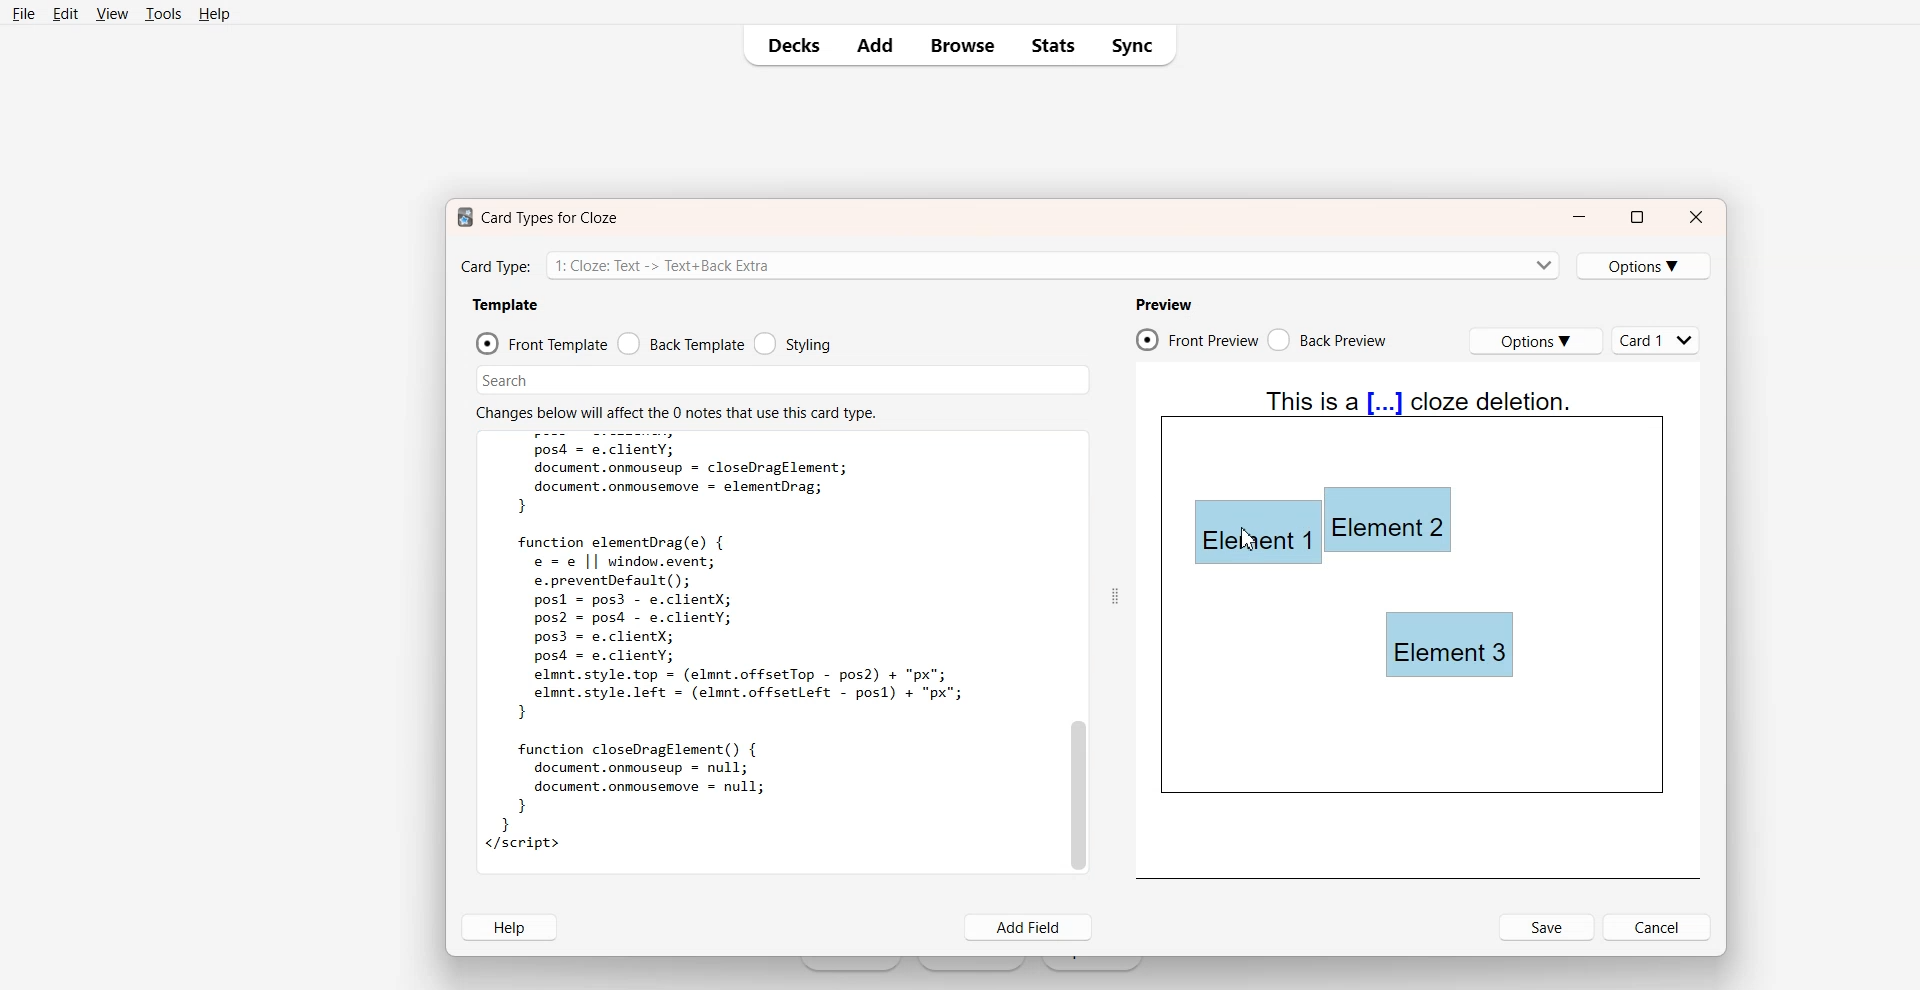 The image size is (1920, 990). Describe the element at coordinates (213, 13) in the screenshot. I see `Help` at that location.